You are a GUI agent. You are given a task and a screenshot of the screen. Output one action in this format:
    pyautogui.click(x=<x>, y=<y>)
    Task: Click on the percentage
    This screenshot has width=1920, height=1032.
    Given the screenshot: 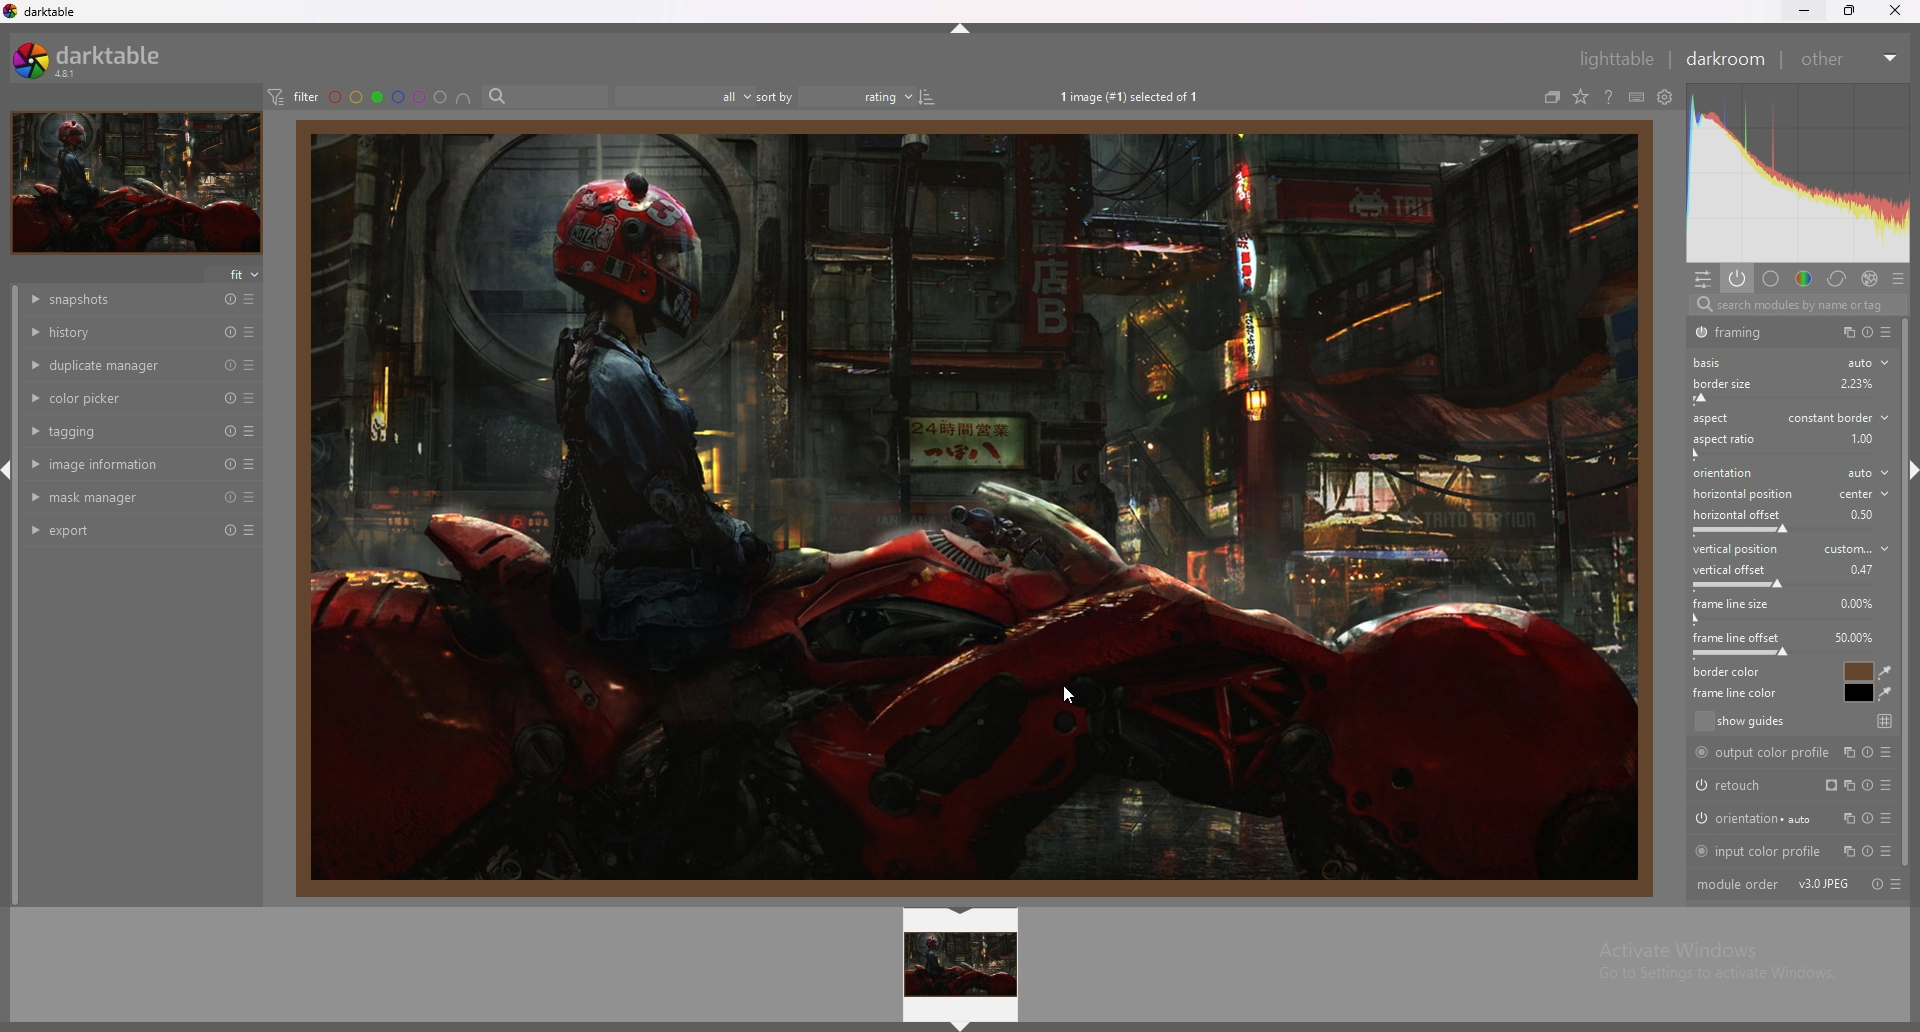 What is the action you would take?
    pyautogui.click(x=1867, y=513)
    